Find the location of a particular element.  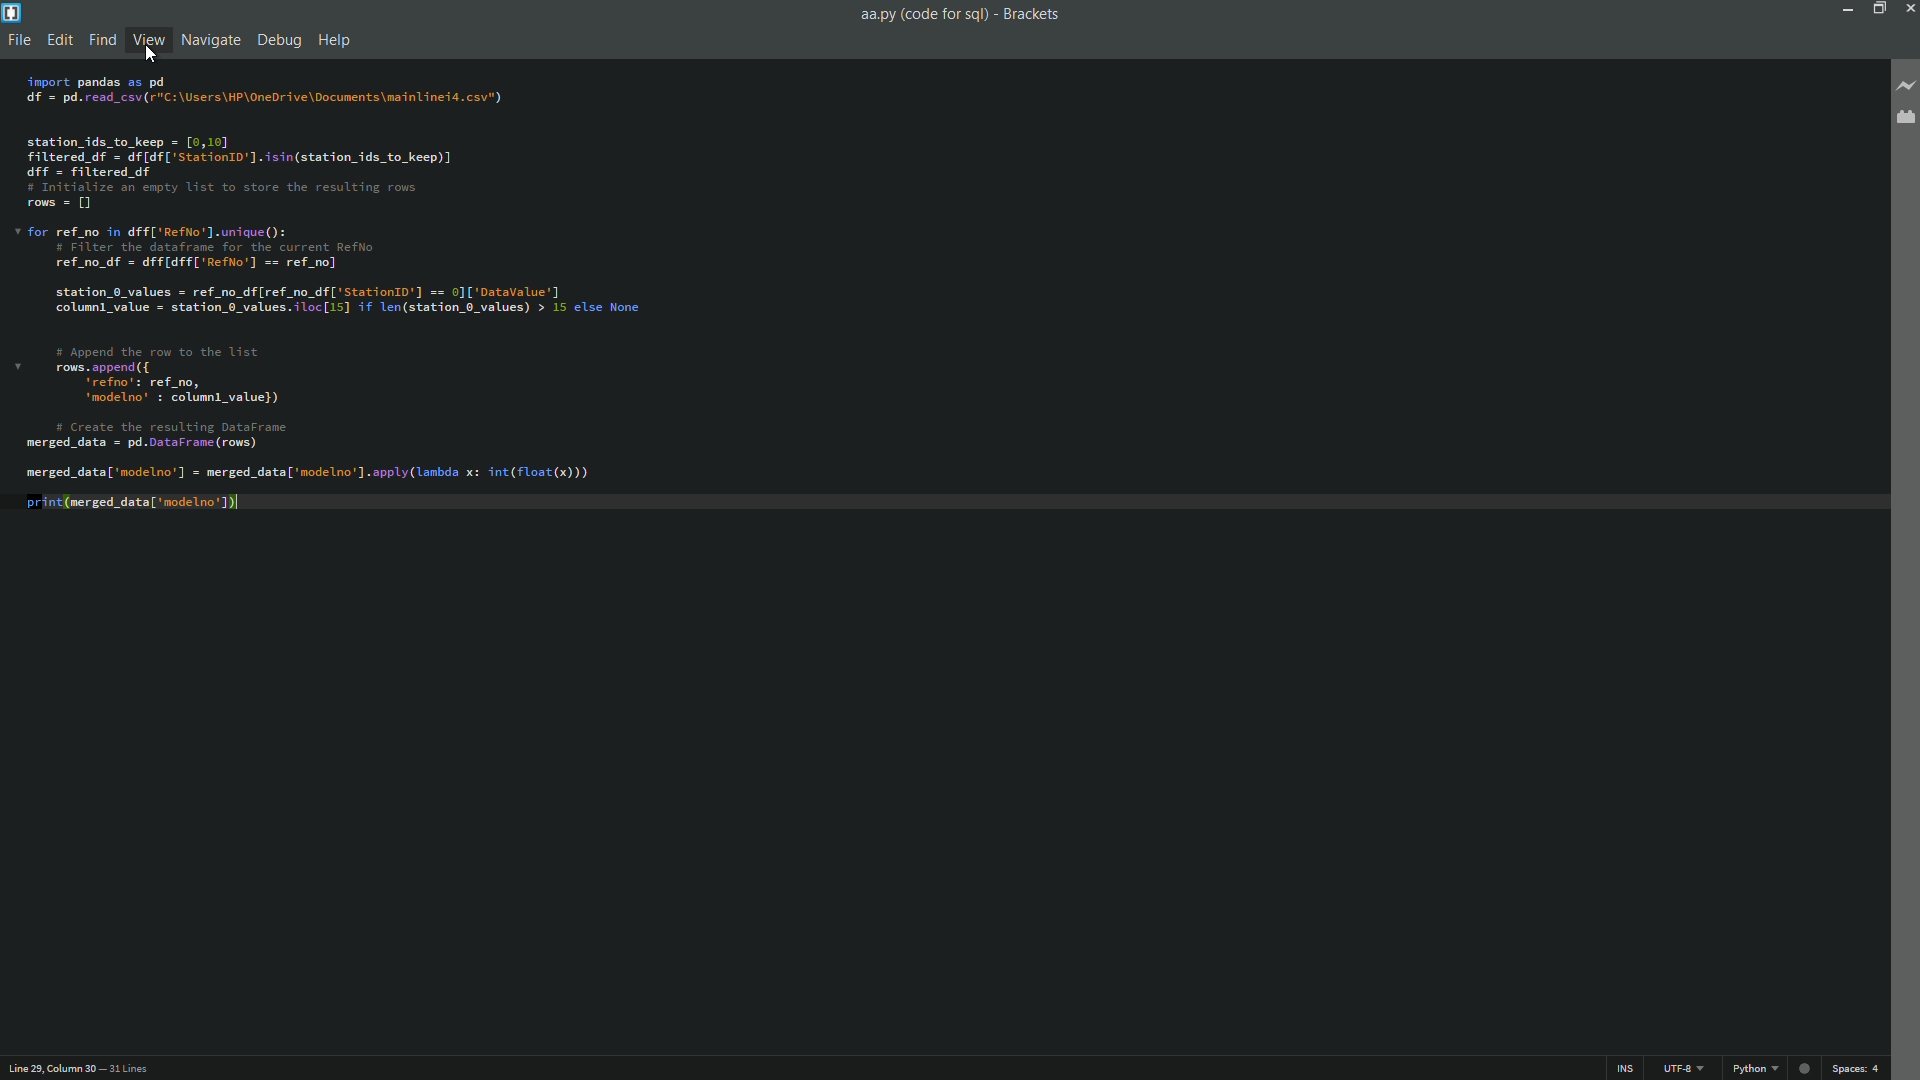

maximize button is located at coordinates (1876, 8).